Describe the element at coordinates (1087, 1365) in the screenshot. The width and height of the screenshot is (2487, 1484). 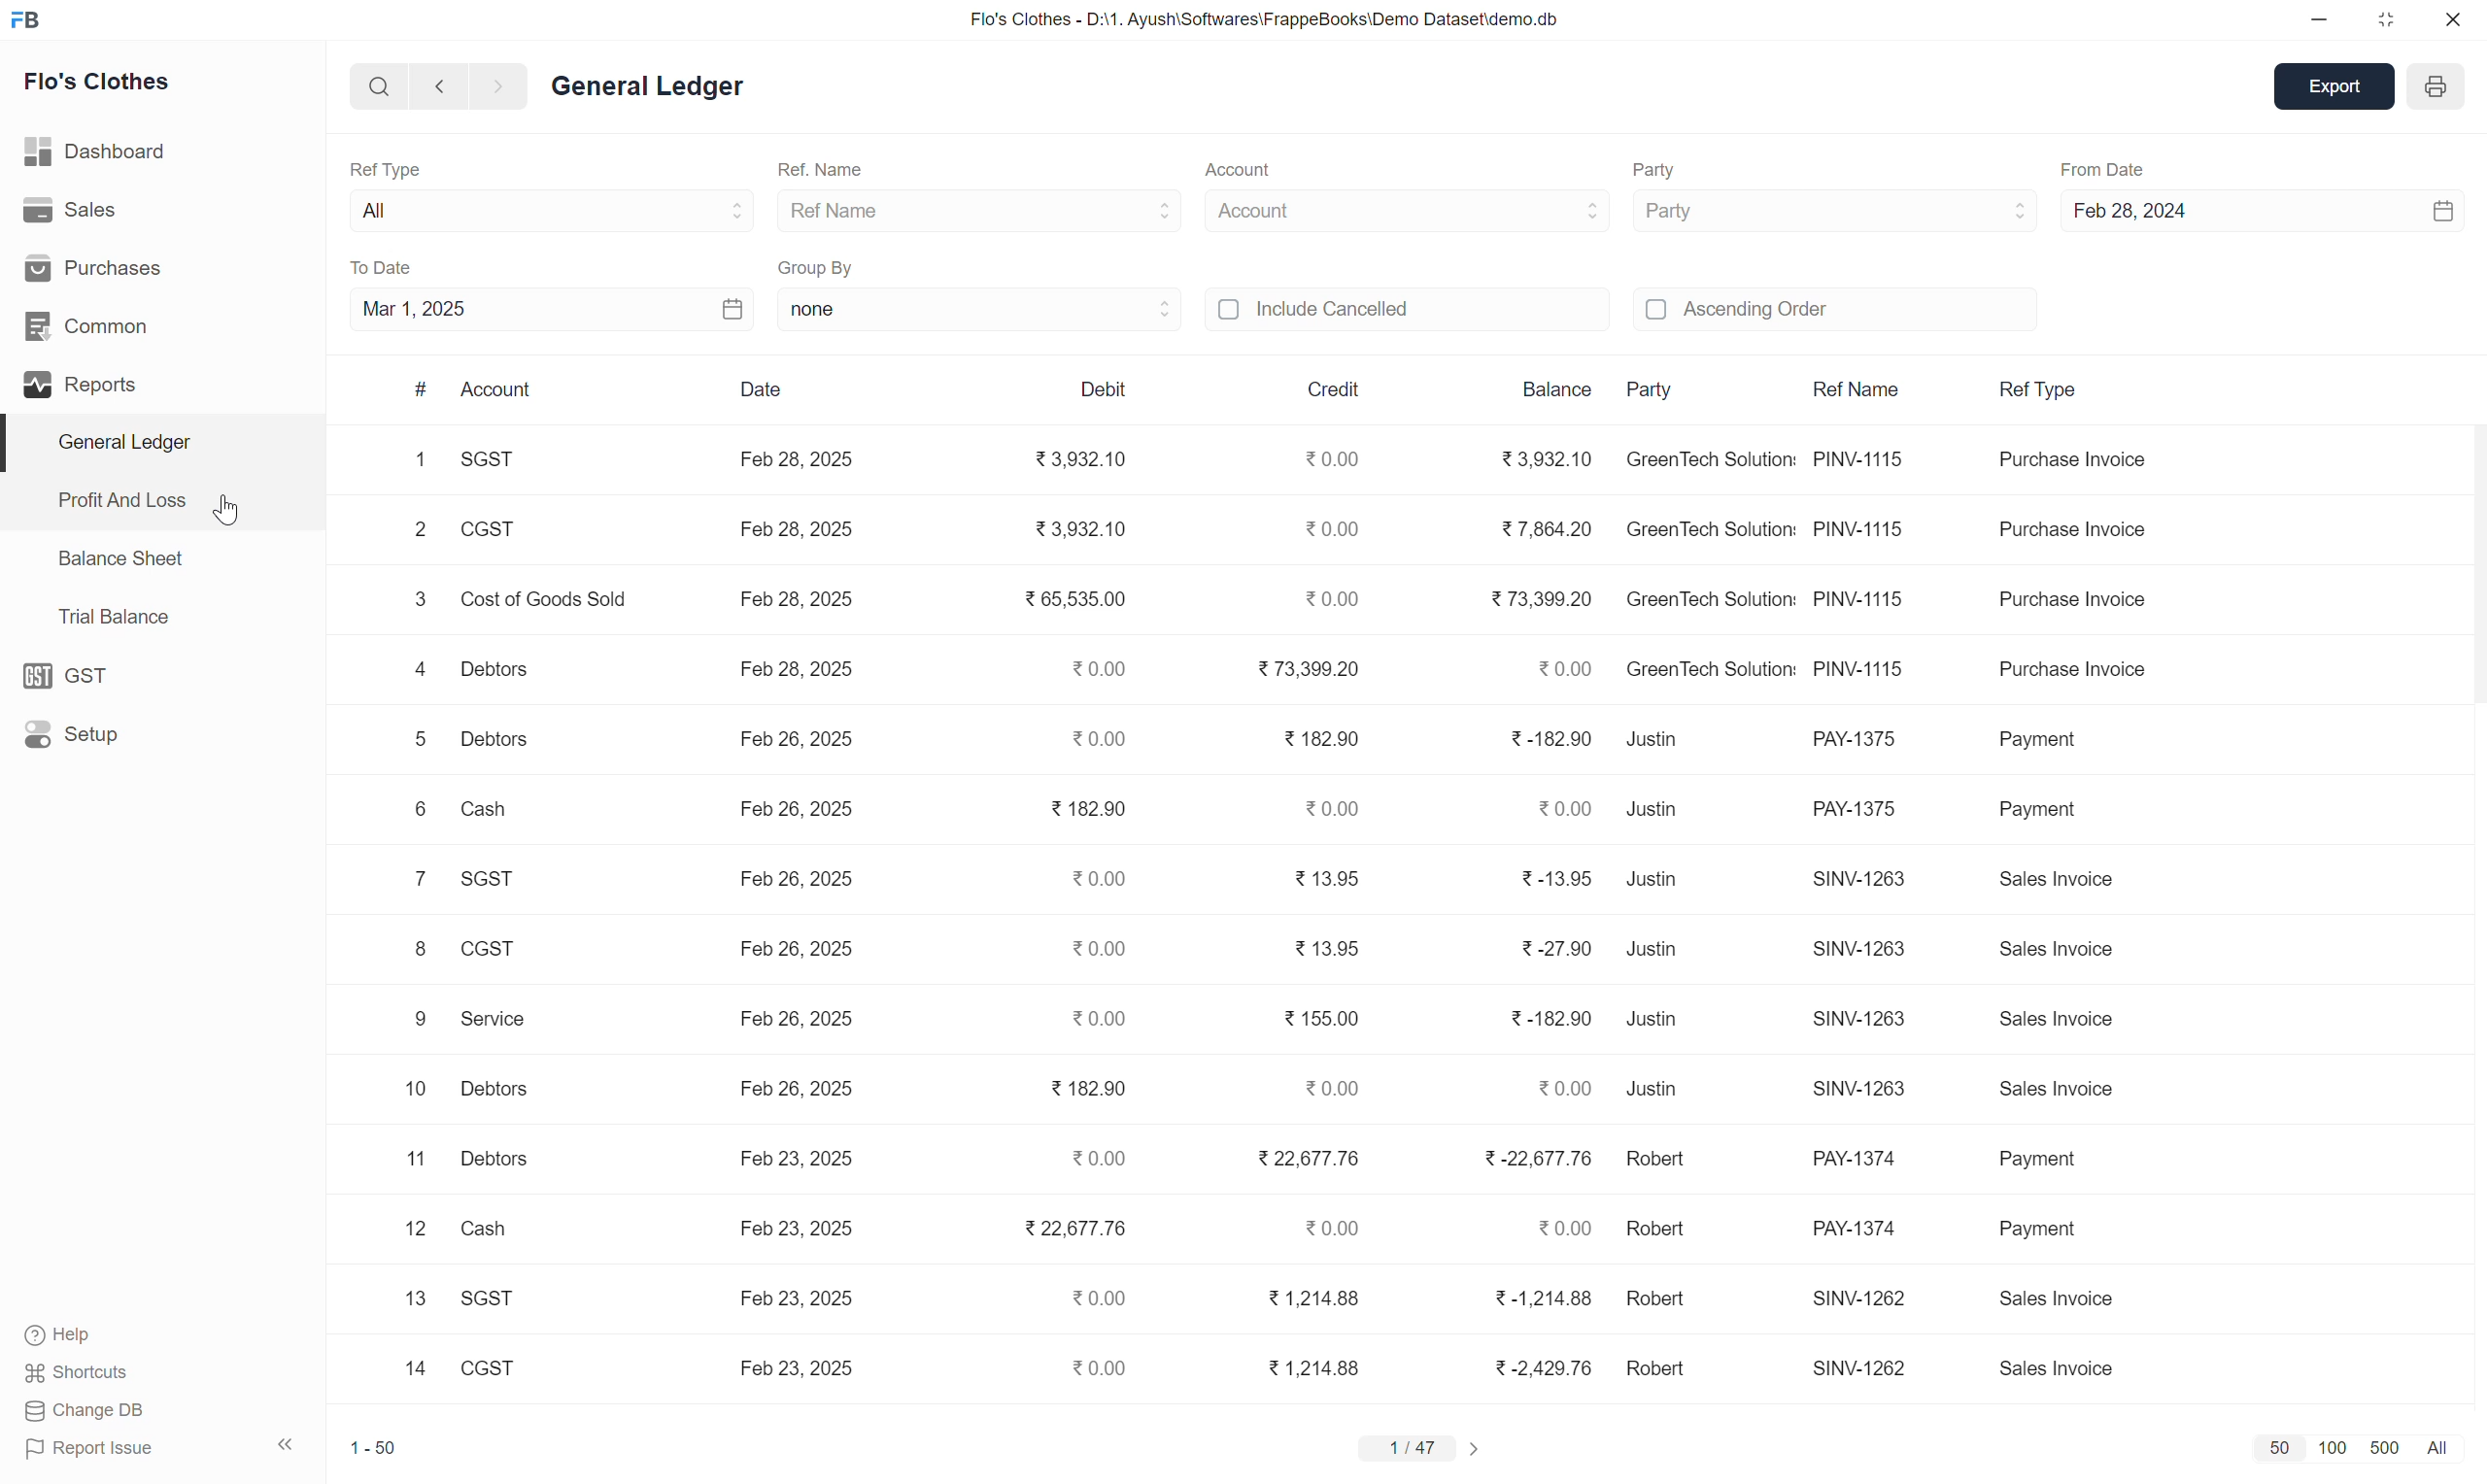
I see `₹0.00` at that location.